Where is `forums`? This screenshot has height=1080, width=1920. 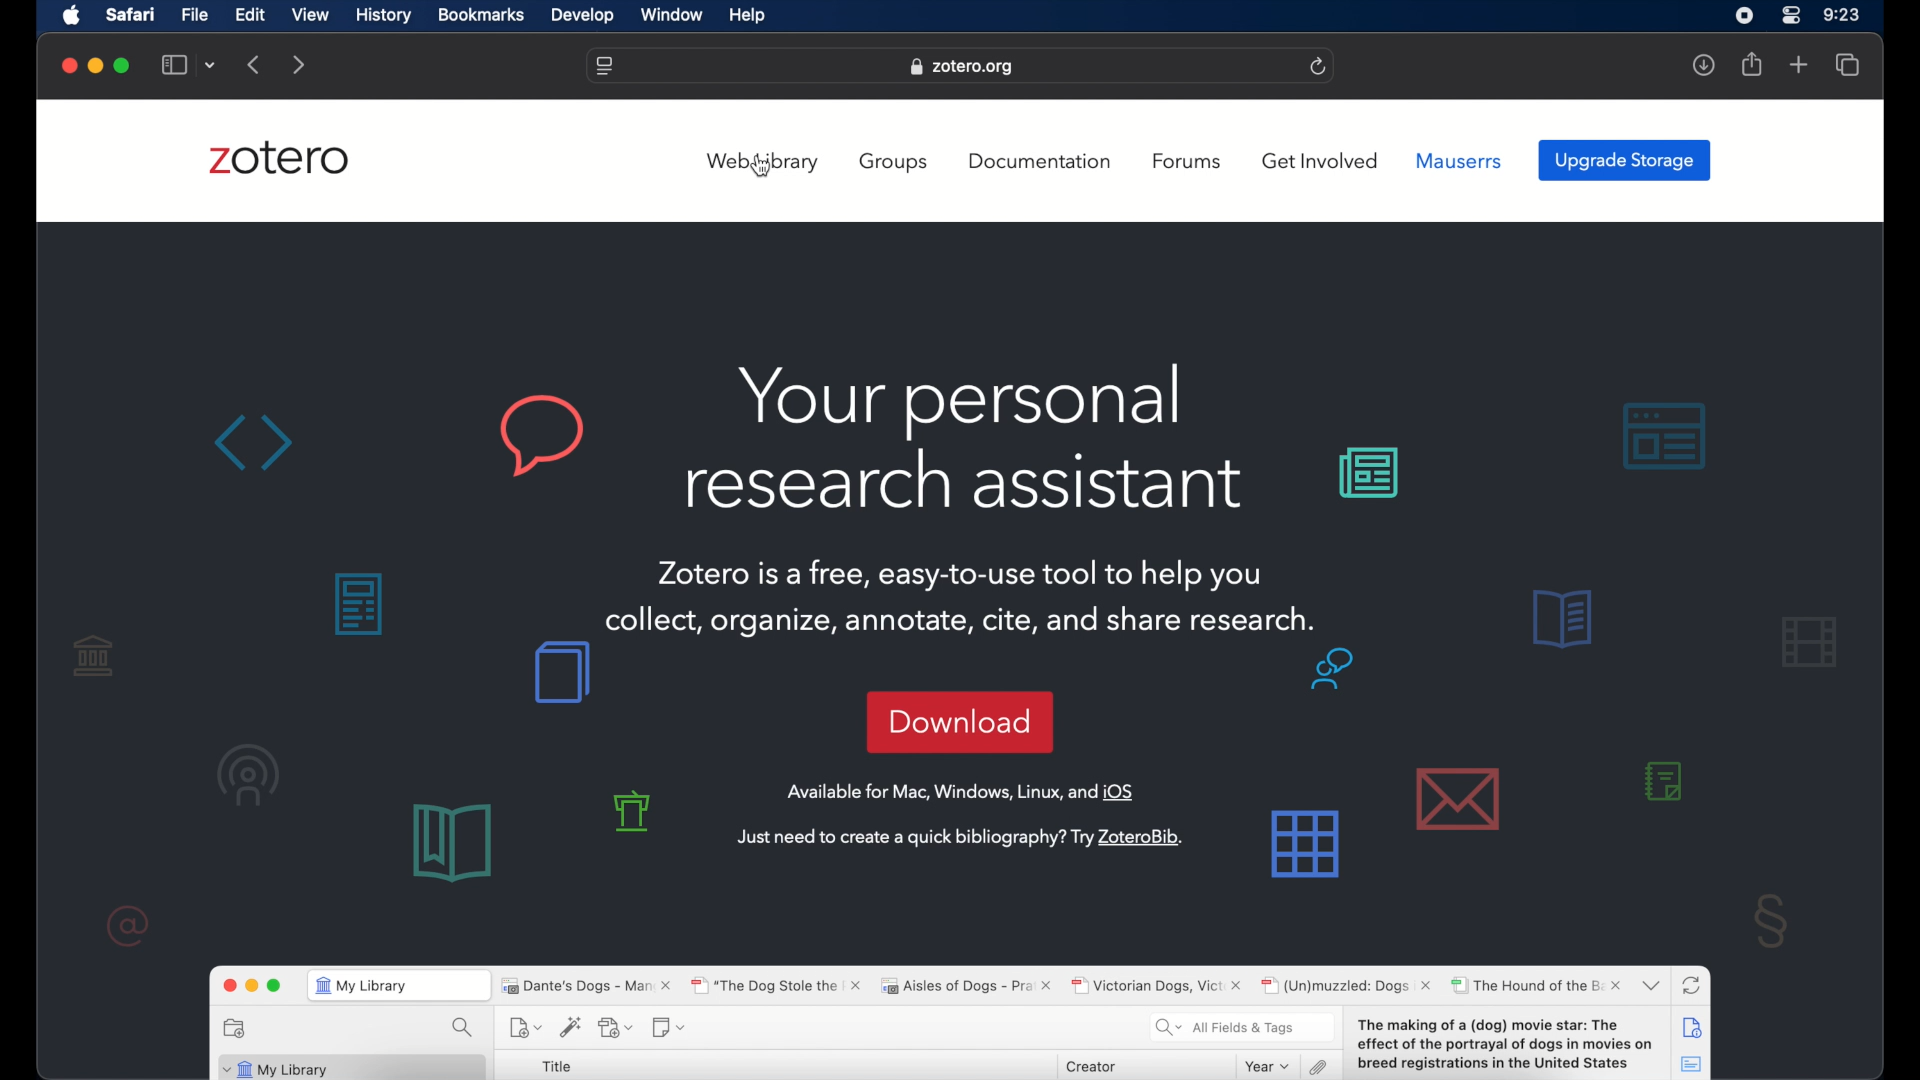 forums is located at coordinates (1189, 161).